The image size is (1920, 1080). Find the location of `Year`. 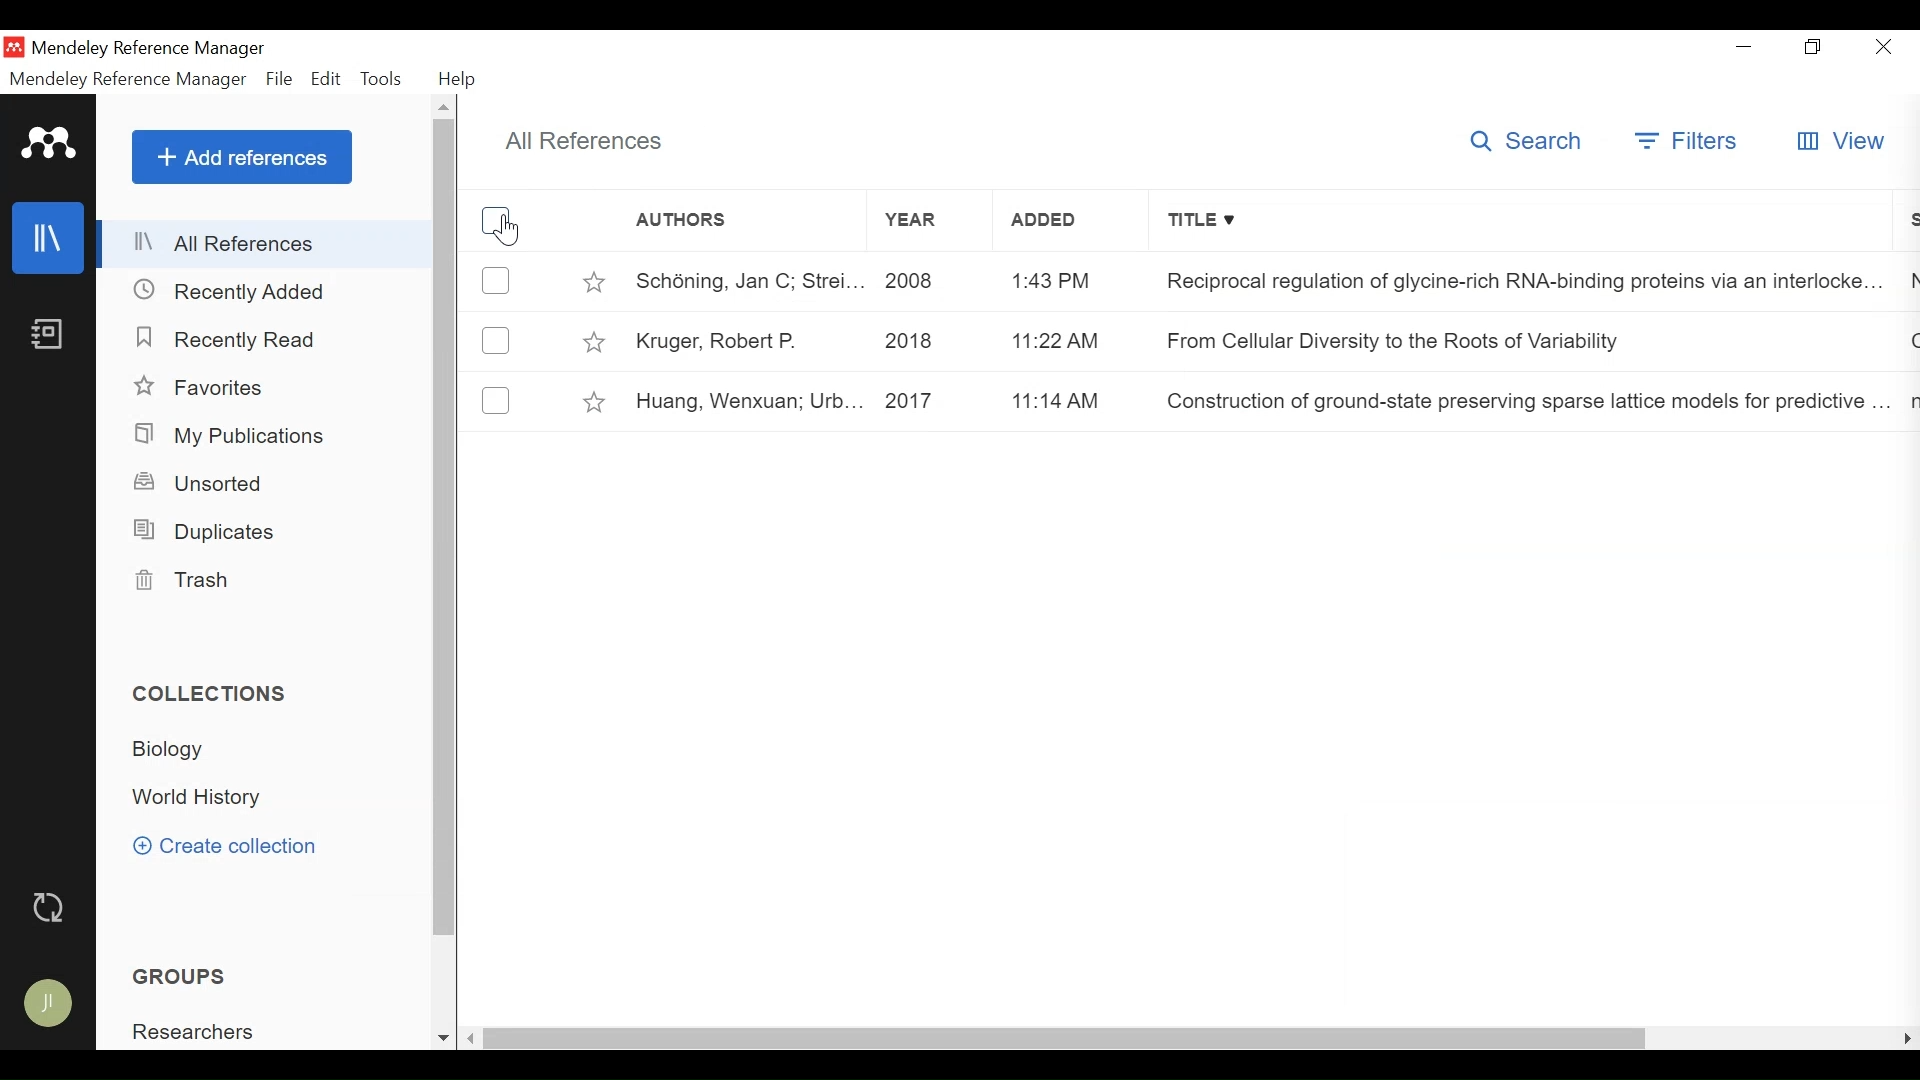

Year is located at coordinates (933, 224).